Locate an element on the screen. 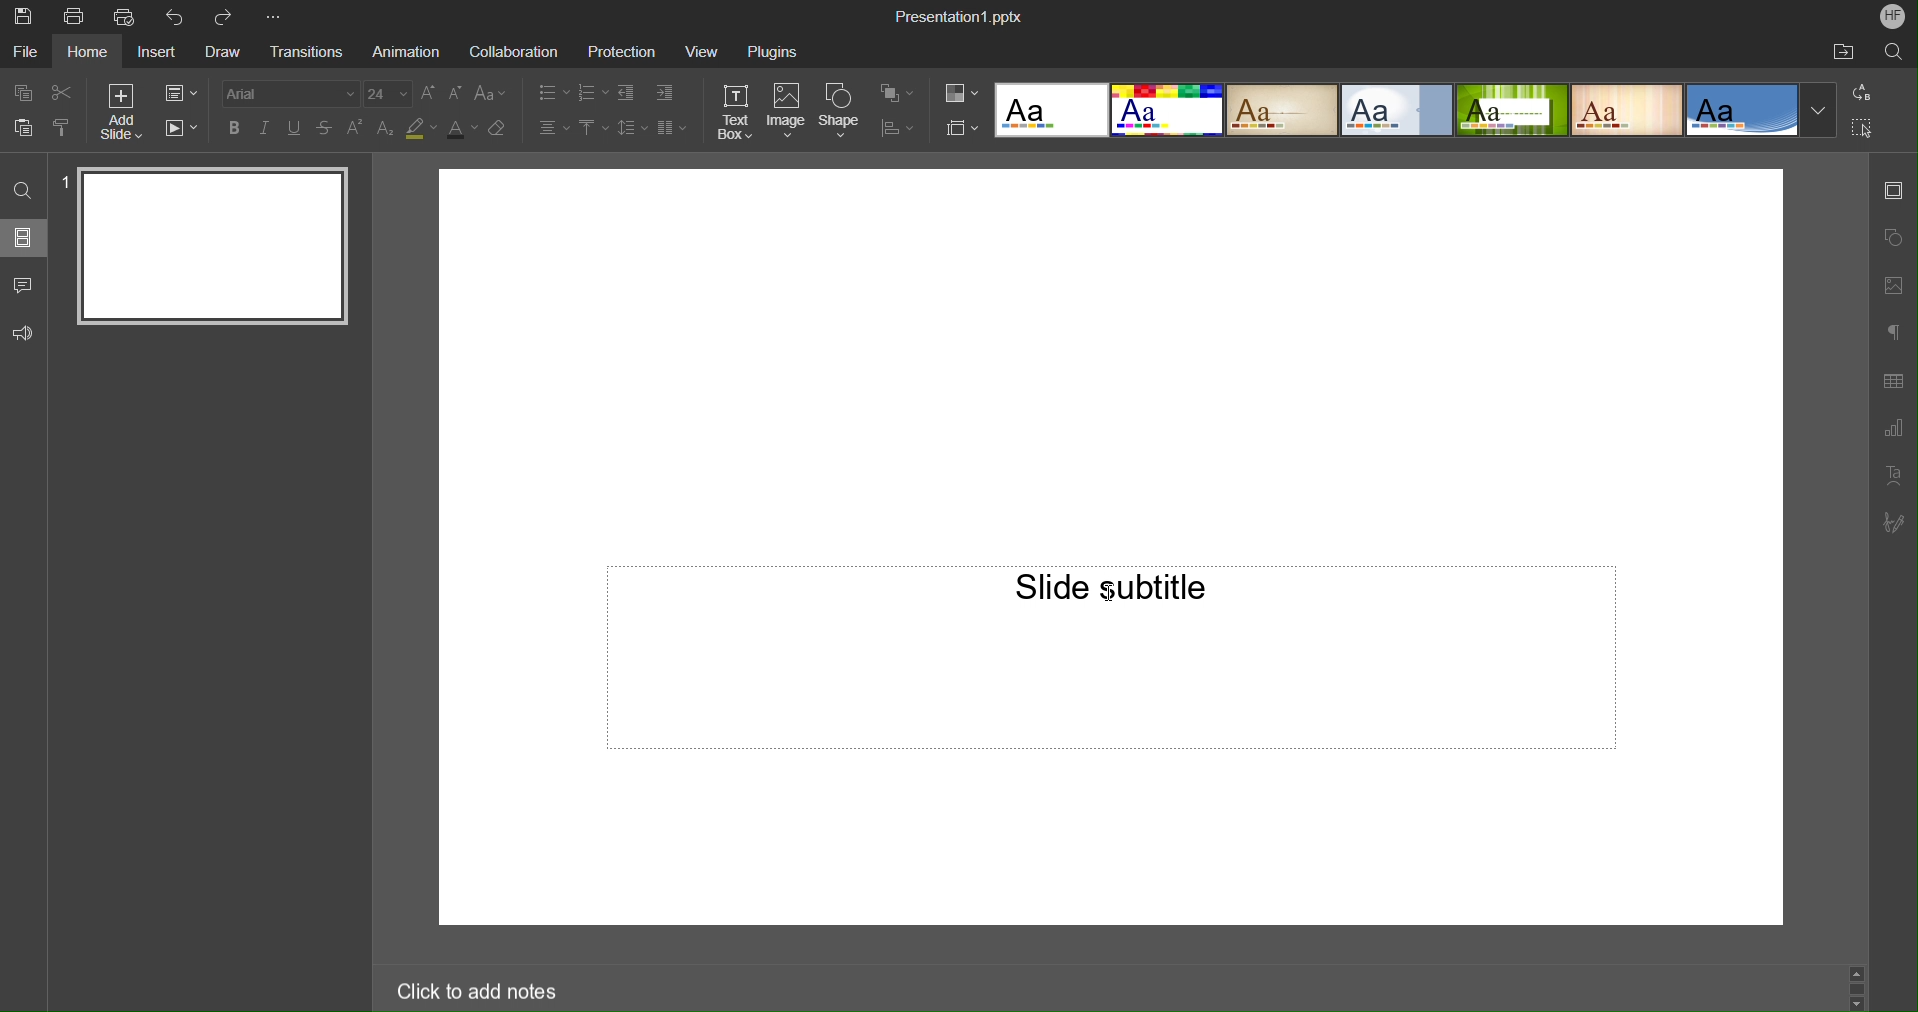  scroll up is located at coordinates (1856, 971).